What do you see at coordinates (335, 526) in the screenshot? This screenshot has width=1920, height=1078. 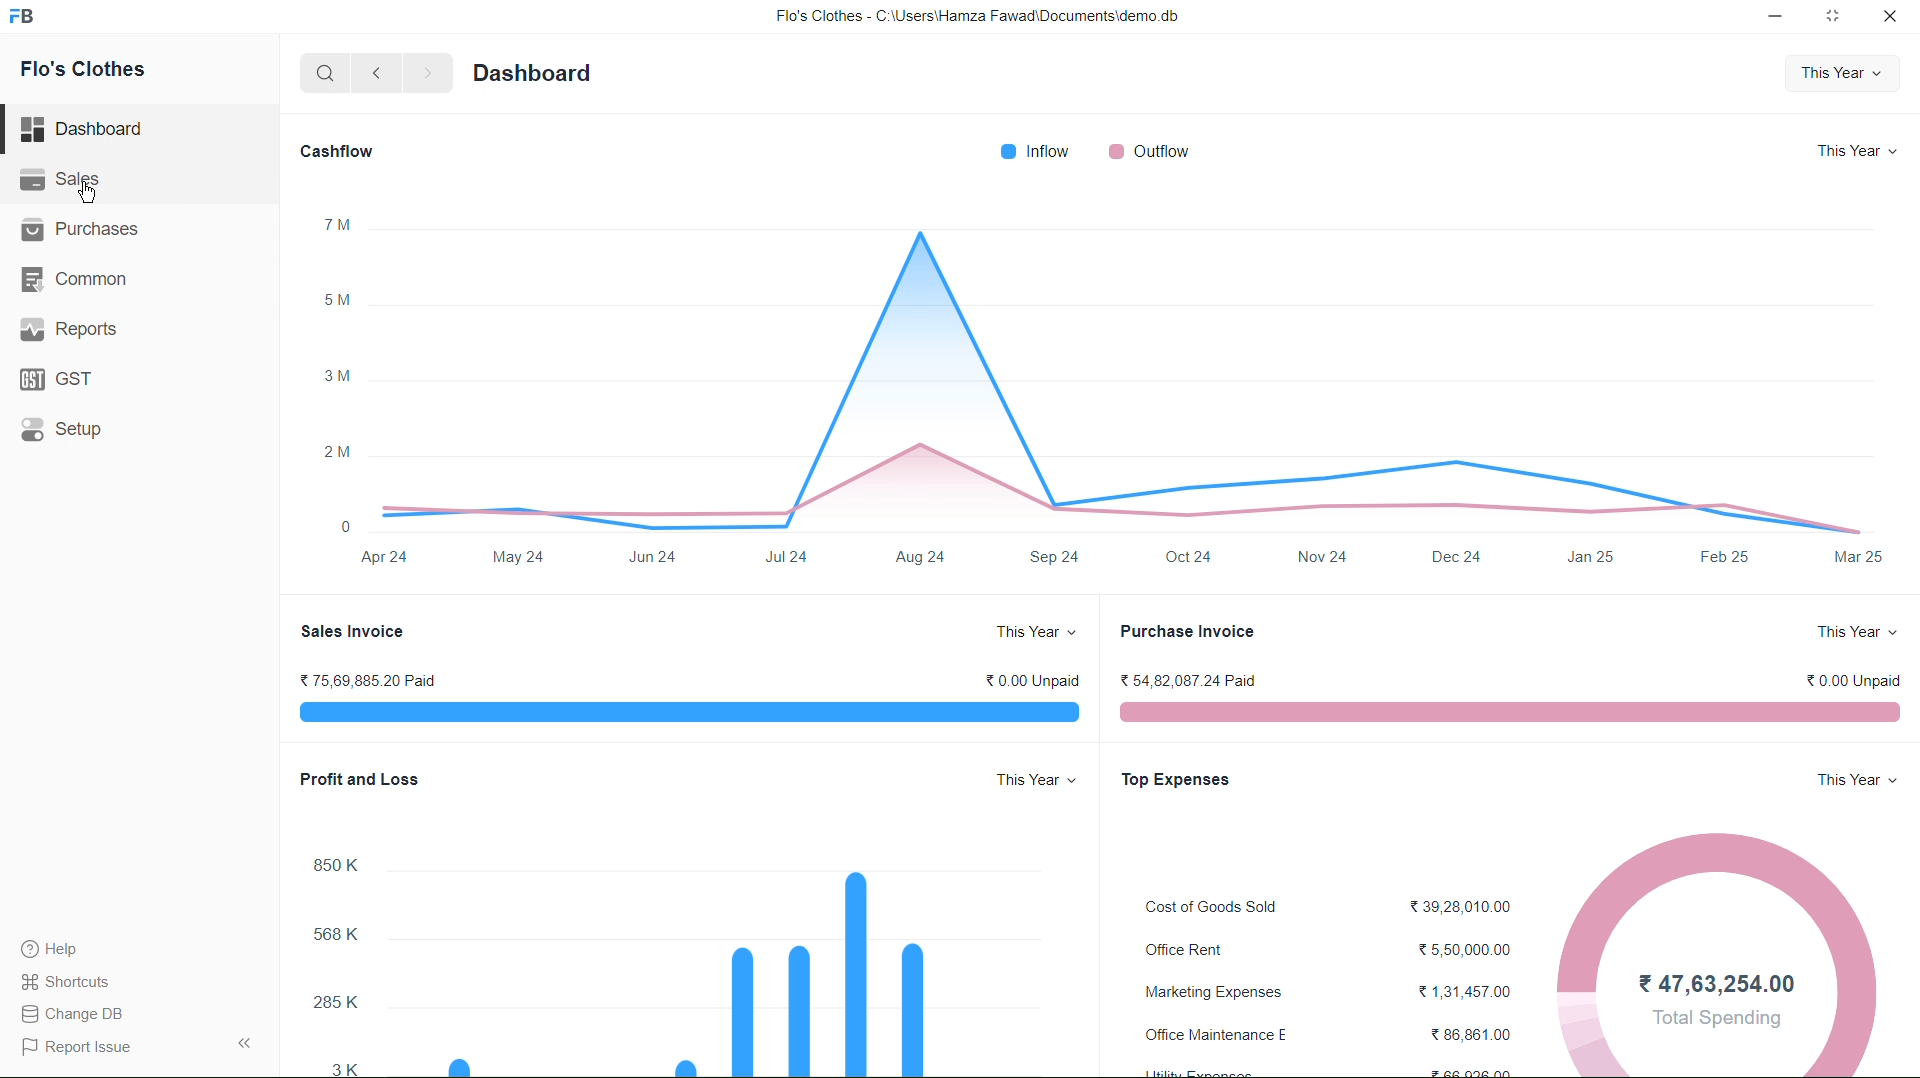 I see `0` at bounding box center [335, 526].